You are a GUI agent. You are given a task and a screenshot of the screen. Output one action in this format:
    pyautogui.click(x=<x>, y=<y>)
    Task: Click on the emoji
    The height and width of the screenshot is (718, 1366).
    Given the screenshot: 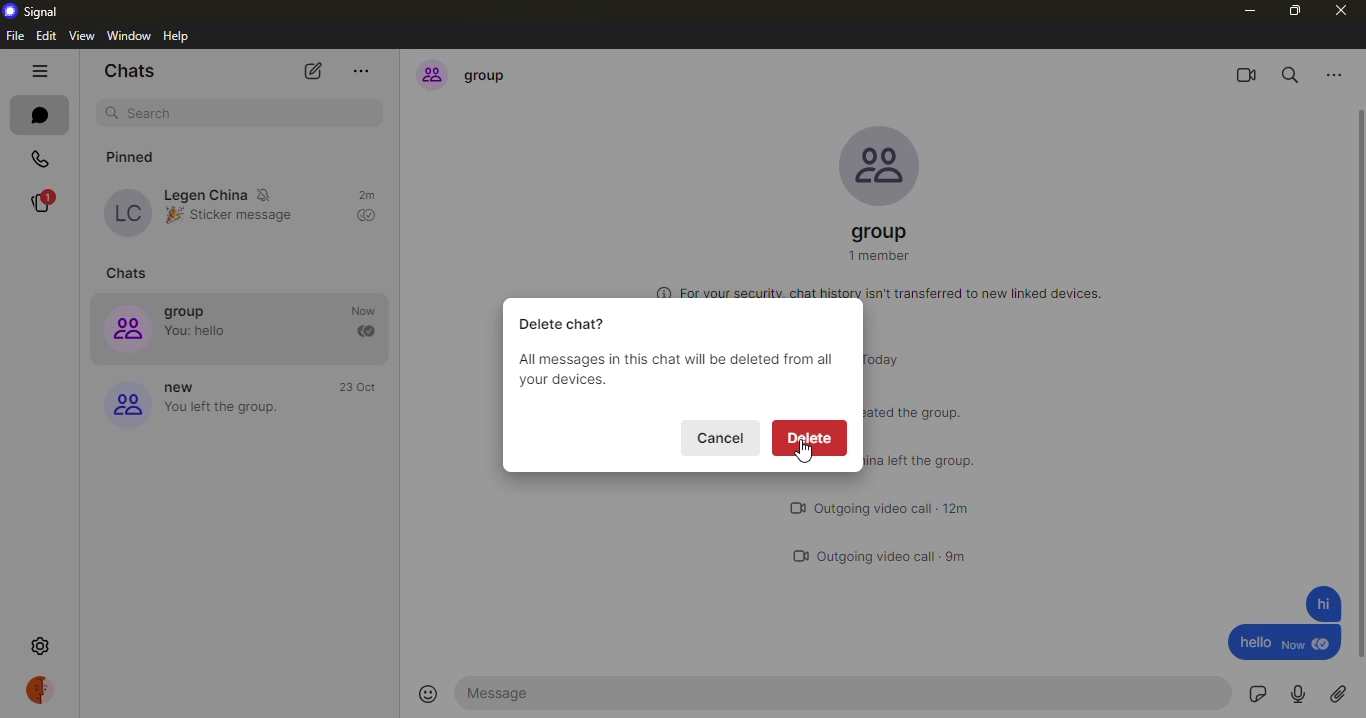 What is the action you would take?
    pyautogui.click(x=173, y=216)
    